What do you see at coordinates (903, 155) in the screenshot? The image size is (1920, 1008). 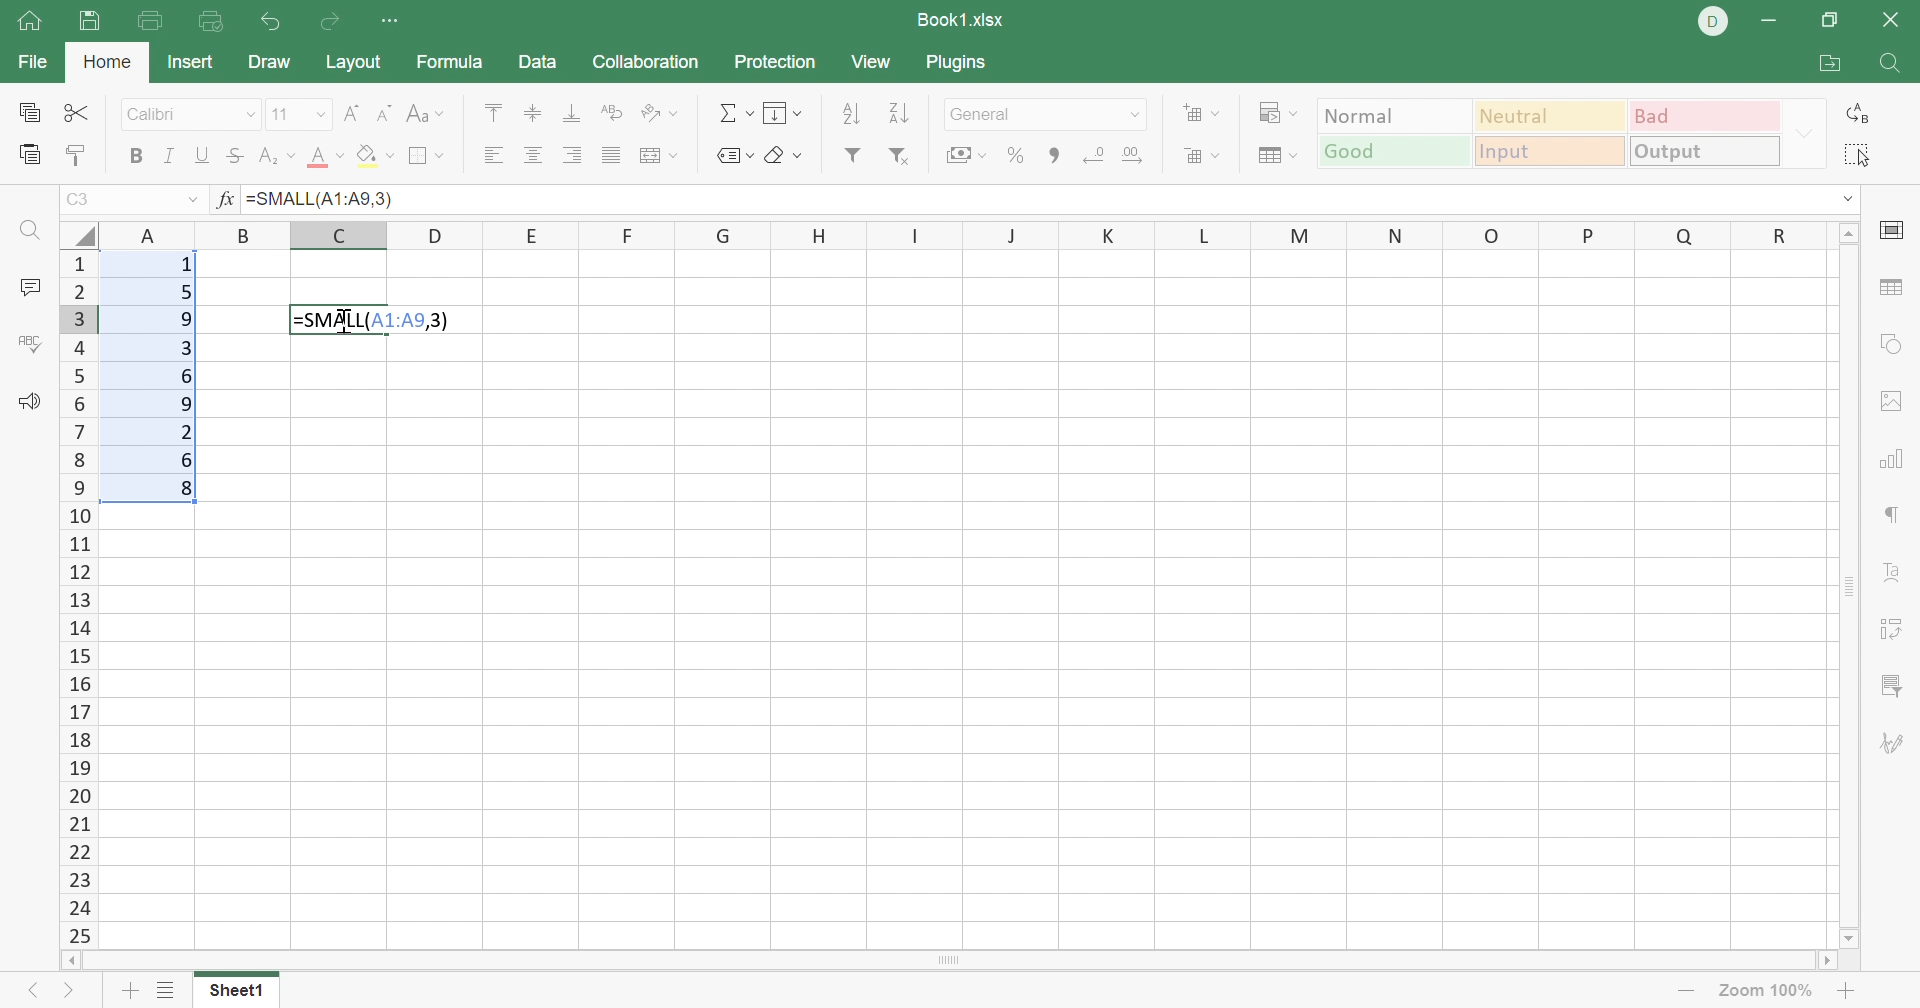 I see `Remove filter` at bounding box center [903, 155].